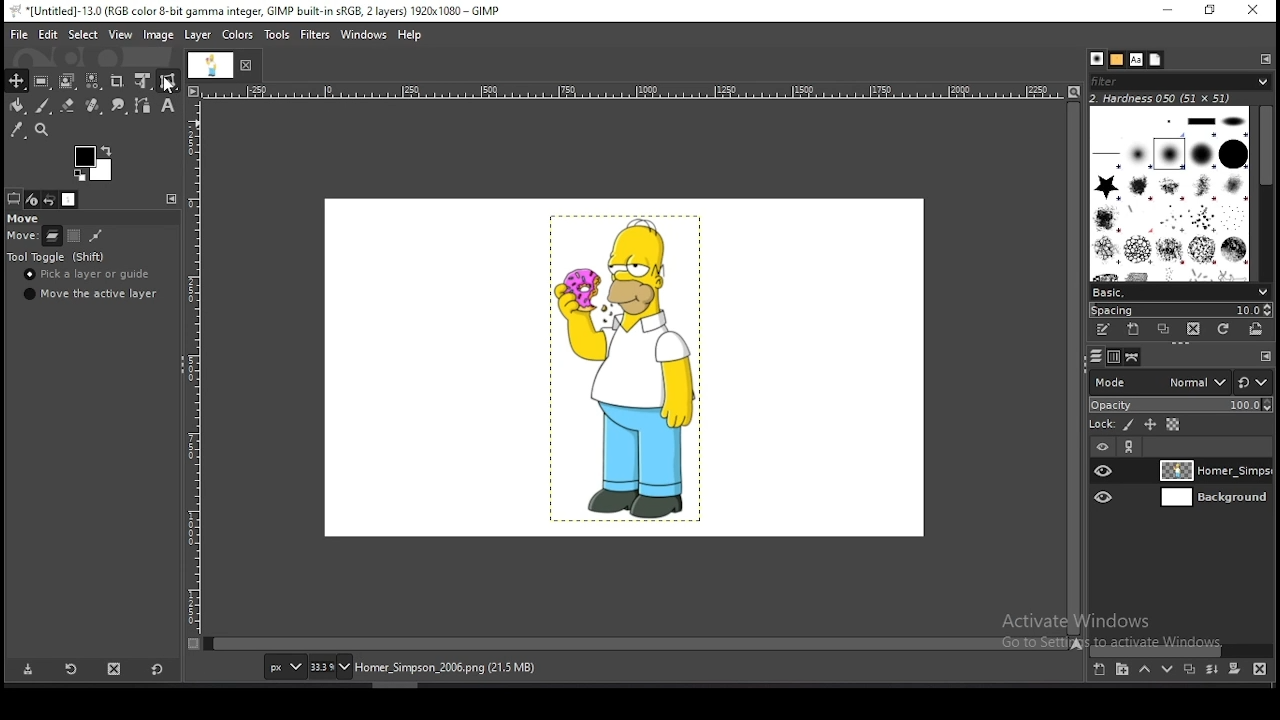 This screenshot has width=1280, height=720. I want to click on paint bucket tool, so click(17, 105).